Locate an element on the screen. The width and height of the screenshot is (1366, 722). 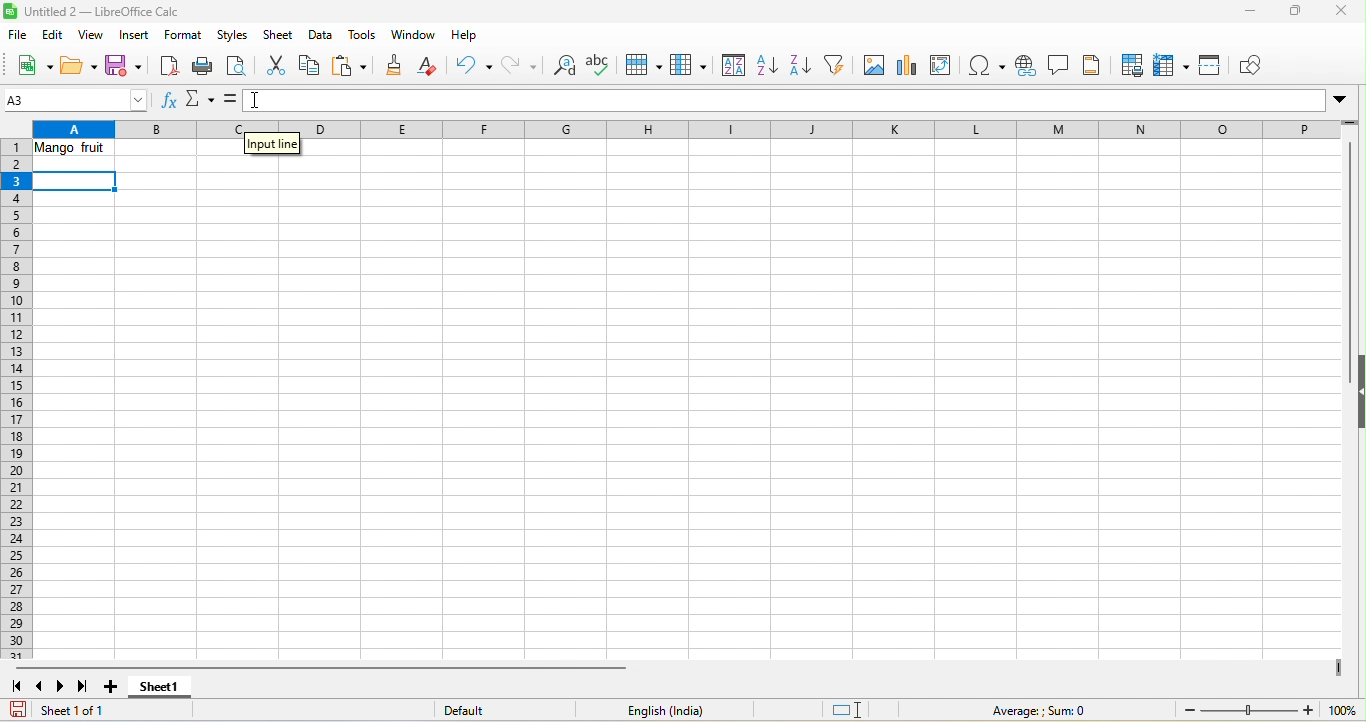
select function is located at coordinates (201, 101).